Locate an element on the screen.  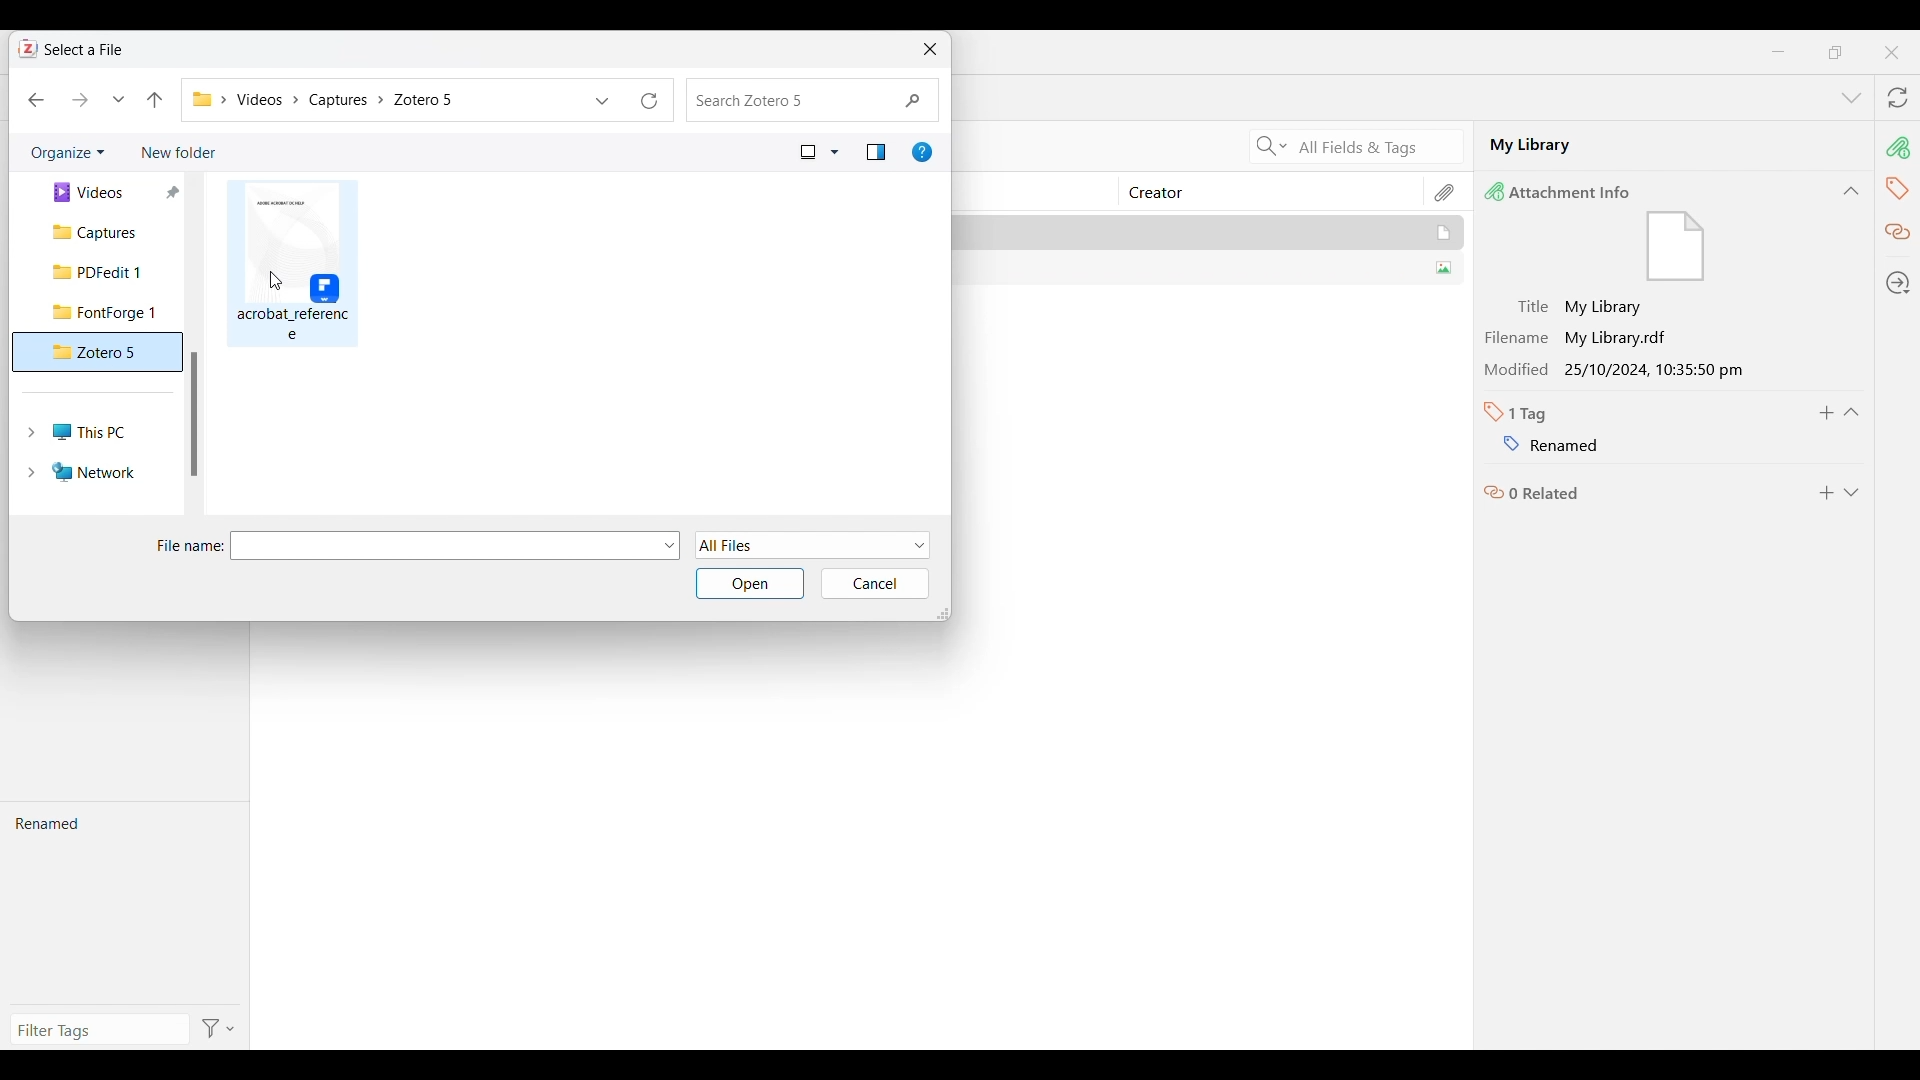
Organize current folder is located at coordinates (68, 154).